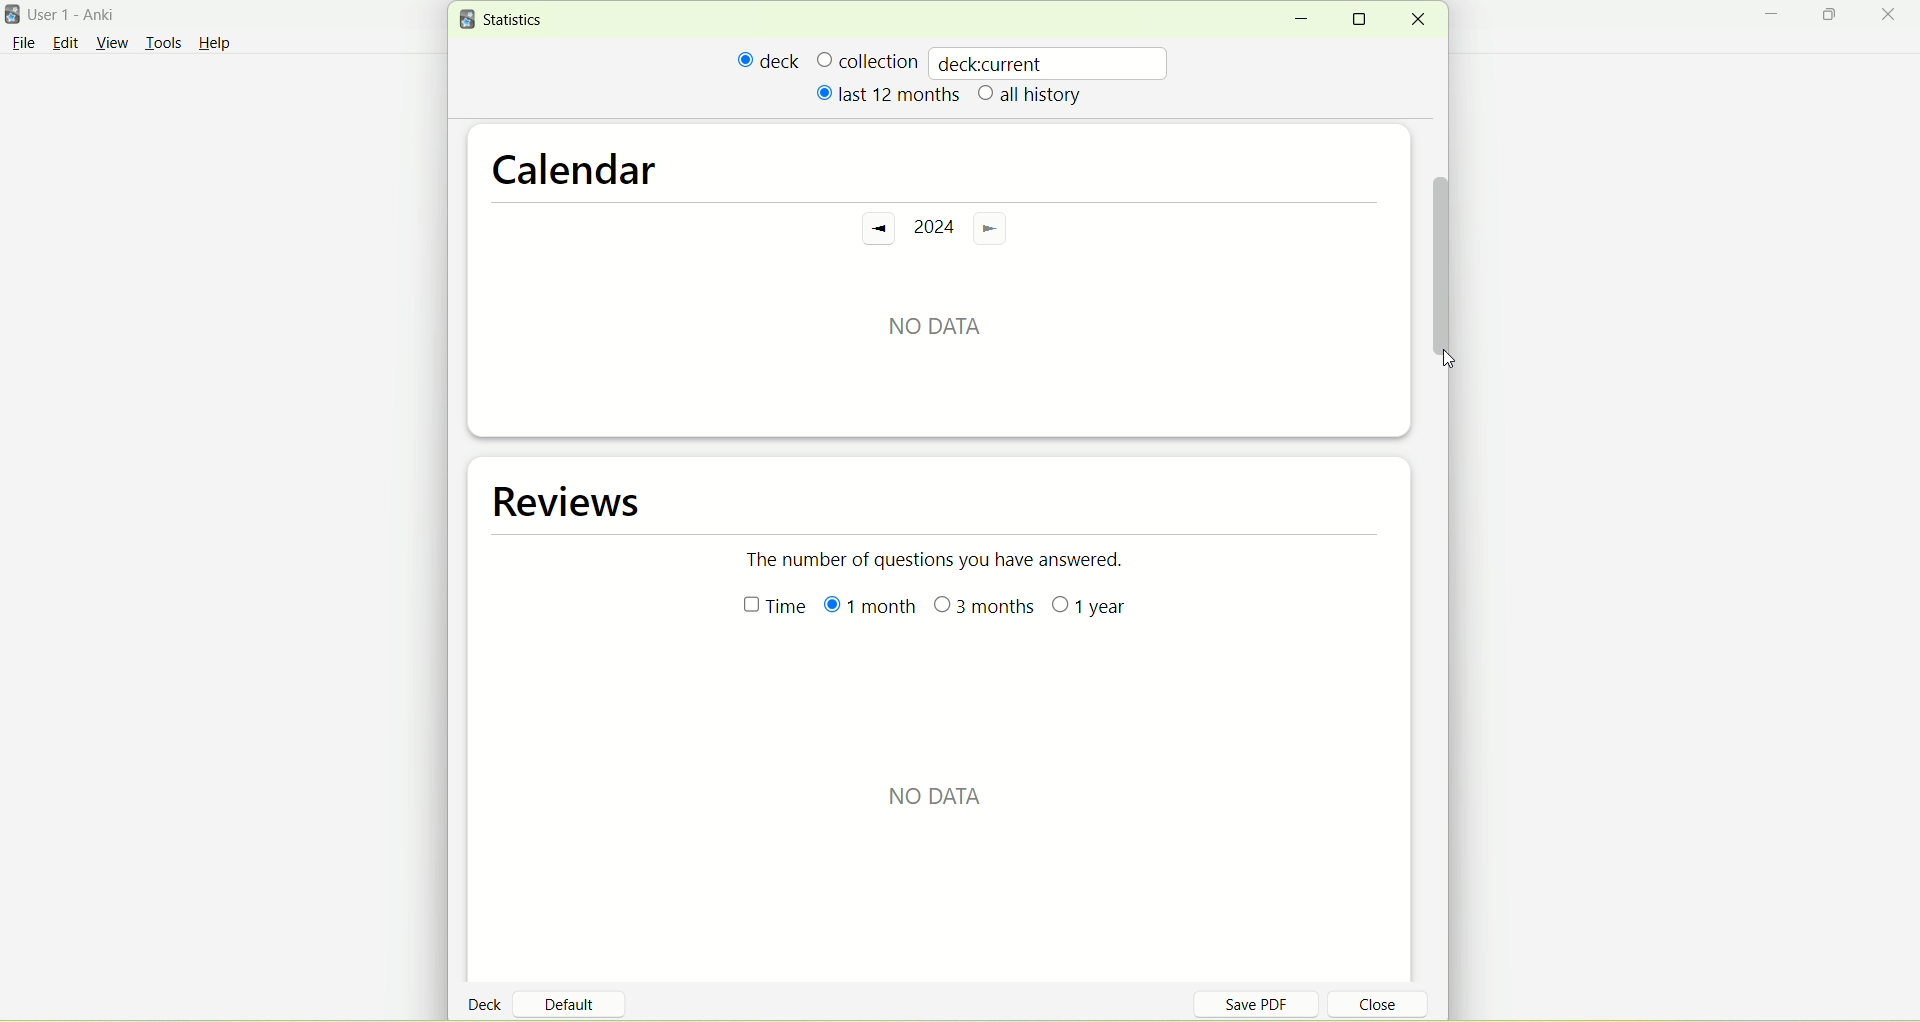 This screenshot has height=1022, width=1920. I want to click on deck, so click(769, 60).